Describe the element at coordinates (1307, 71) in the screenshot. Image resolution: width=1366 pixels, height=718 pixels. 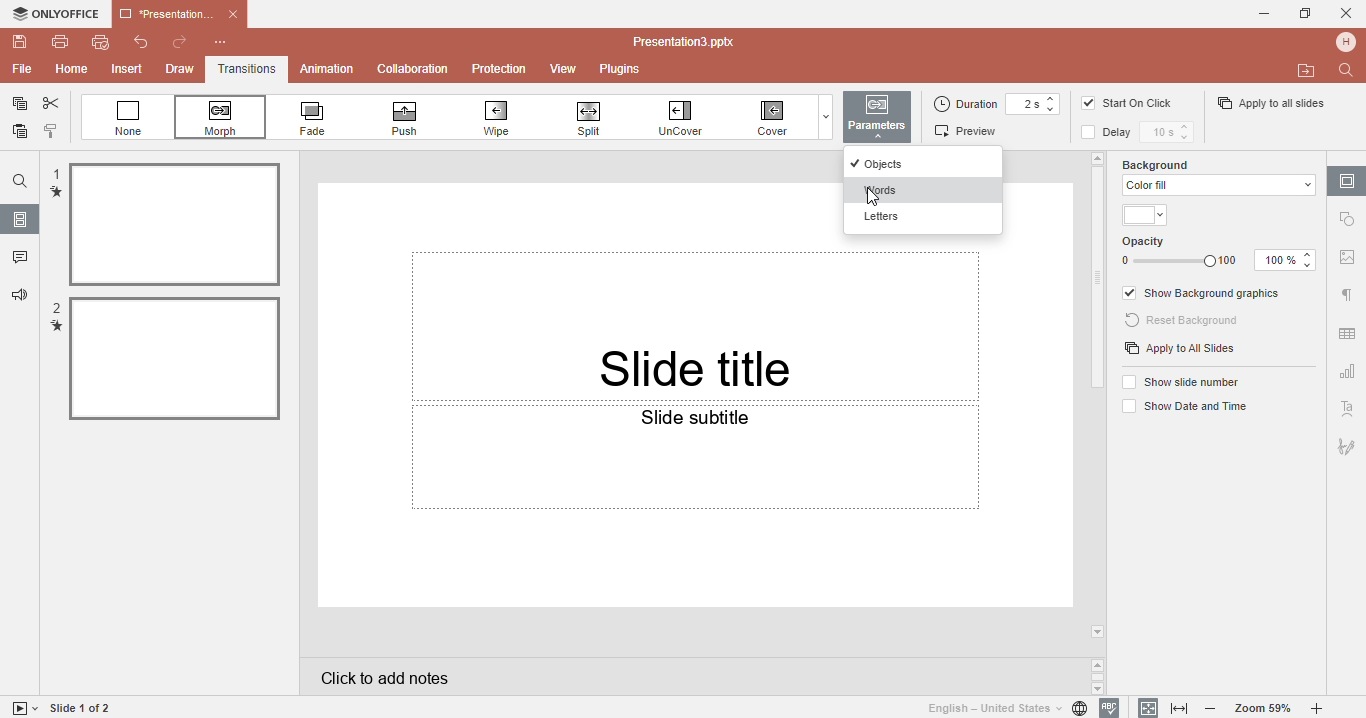
I see `Open file` at that location.